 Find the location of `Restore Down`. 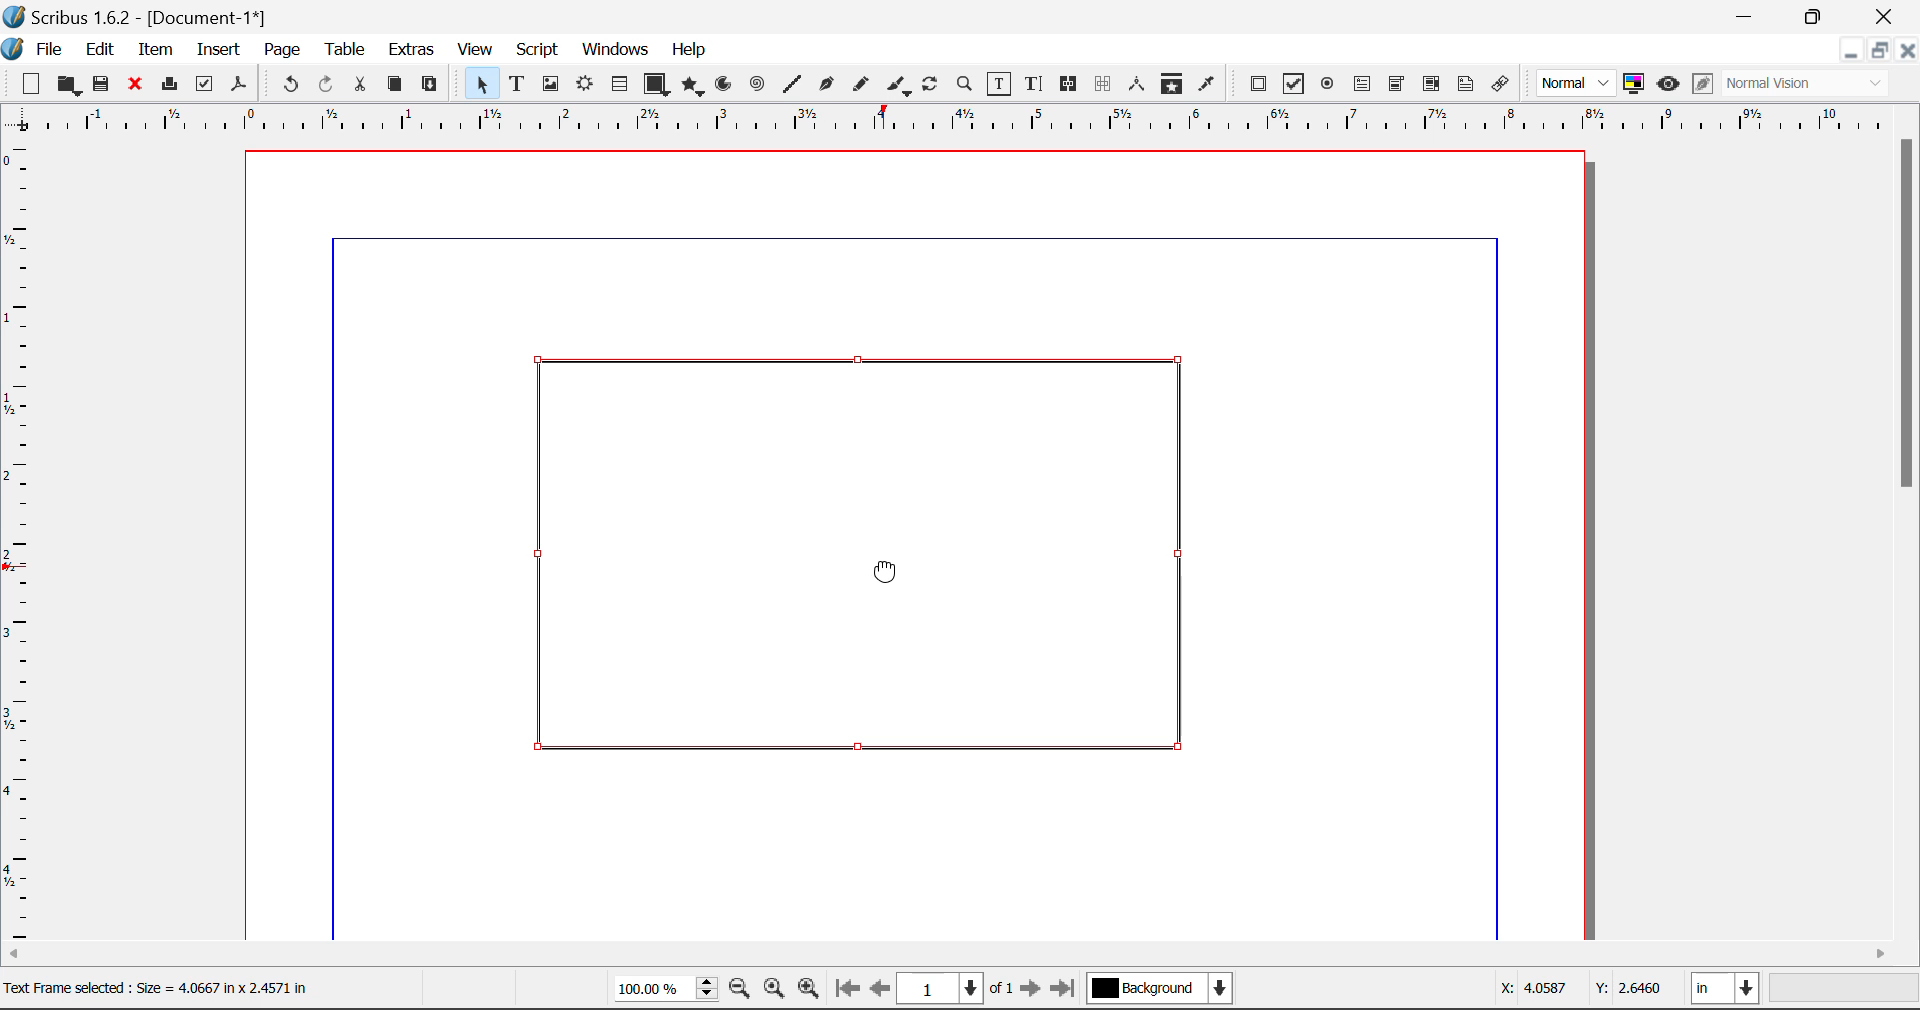

Restore Down is located at coordinates (1748, 16).